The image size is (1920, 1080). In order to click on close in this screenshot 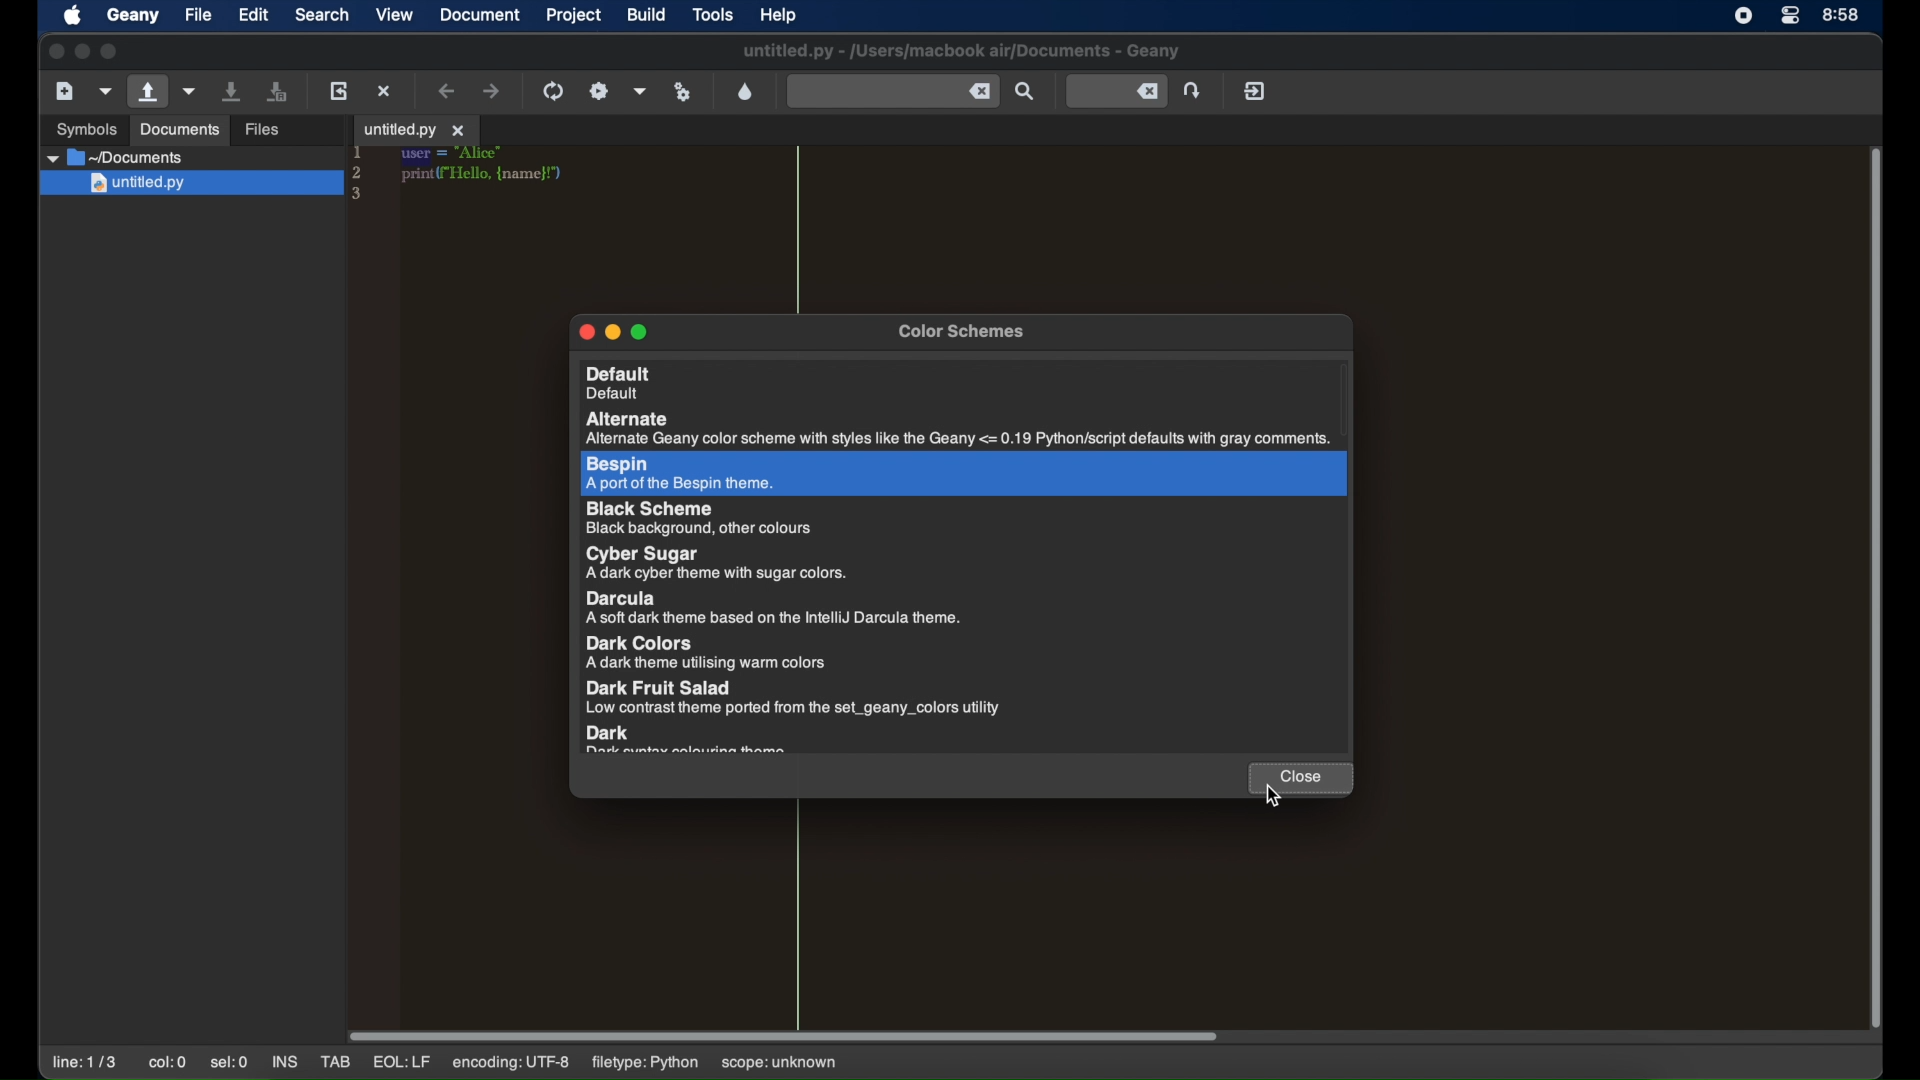, I will do `click(54, 52)`.